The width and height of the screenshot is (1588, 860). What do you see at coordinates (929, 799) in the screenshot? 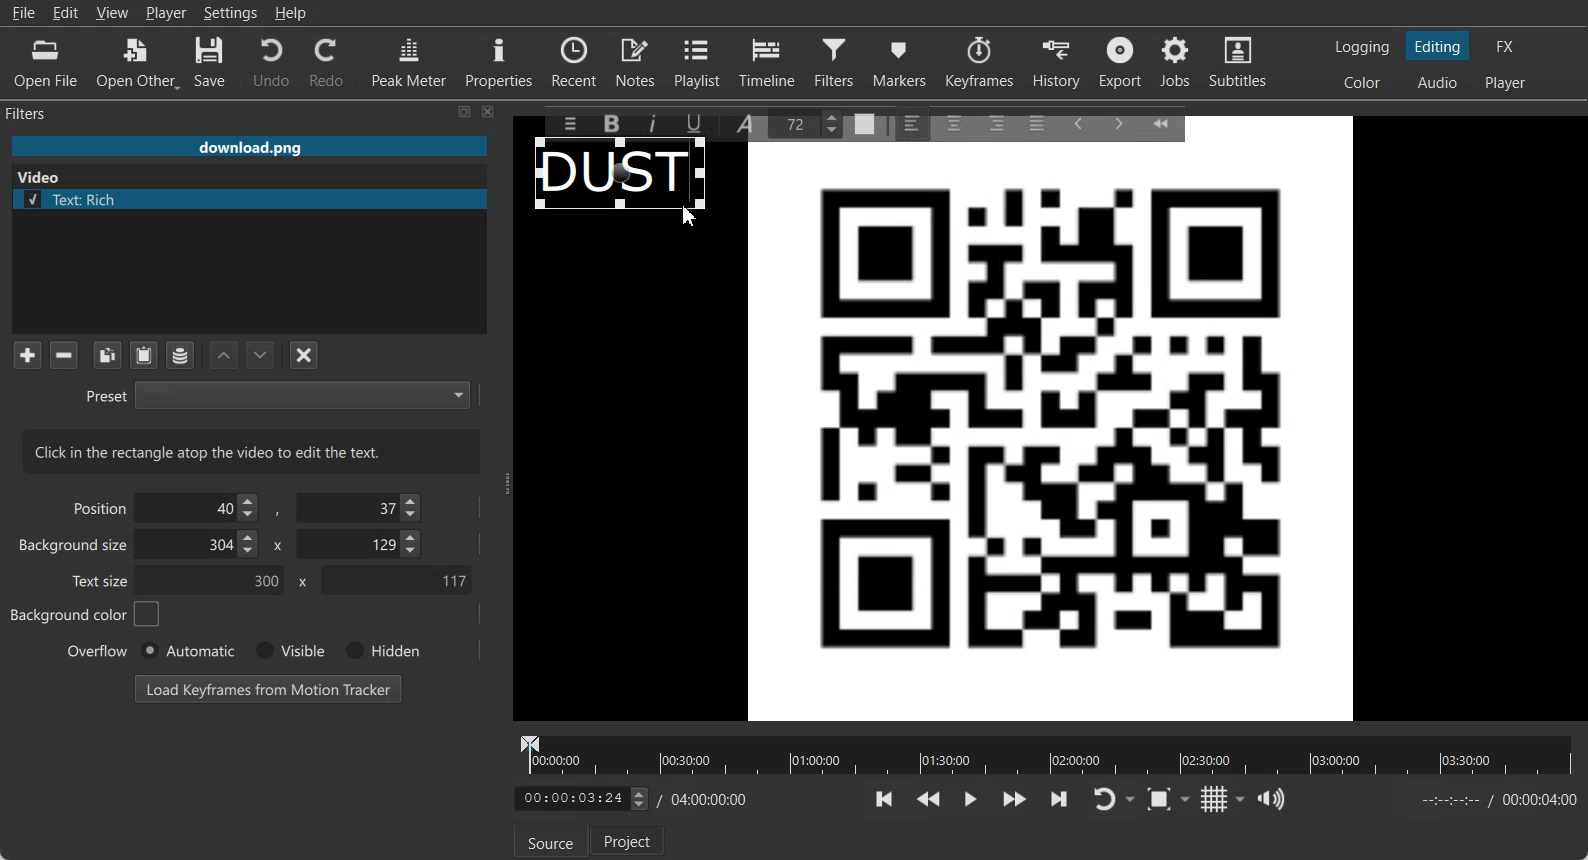
I see `Play Quickly backward` at bounding box center [929, 799].